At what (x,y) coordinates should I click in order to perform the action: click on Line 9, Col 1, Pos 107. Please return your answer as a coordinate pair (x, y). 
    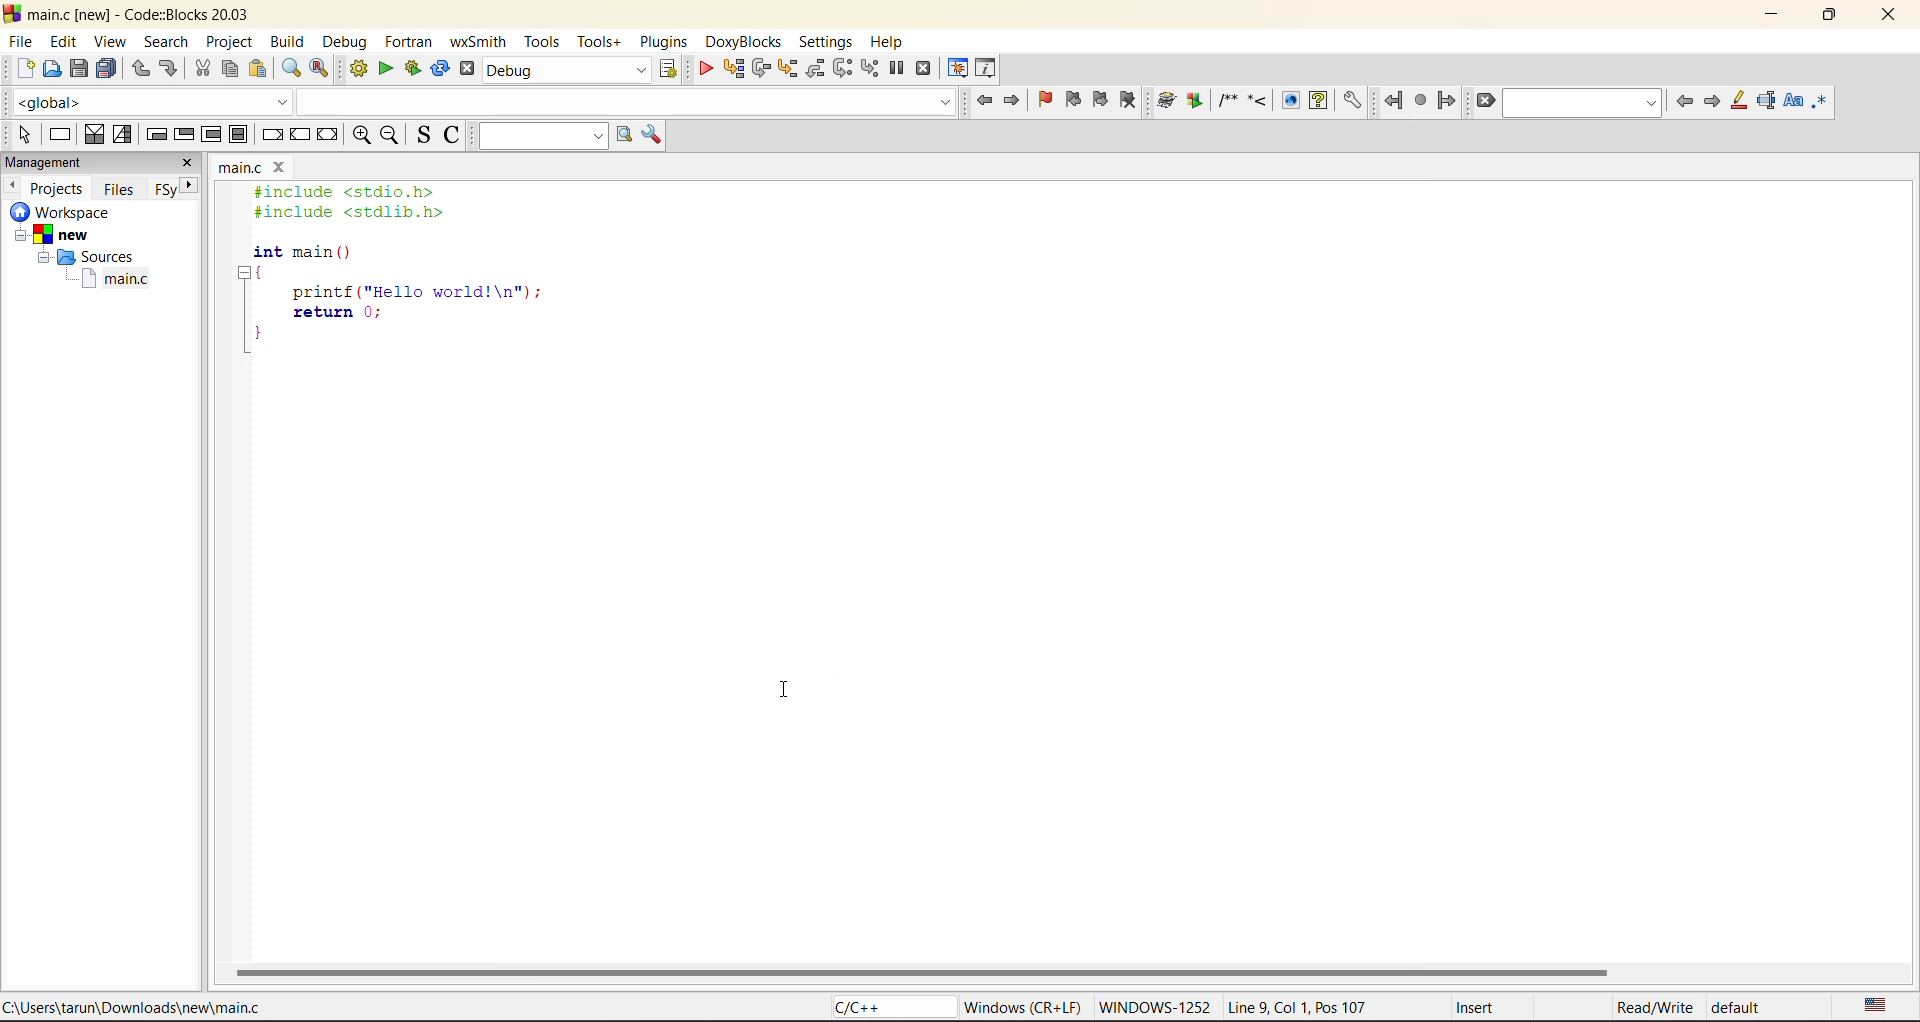
    Looking at the image, I should click on (1326, 1006).